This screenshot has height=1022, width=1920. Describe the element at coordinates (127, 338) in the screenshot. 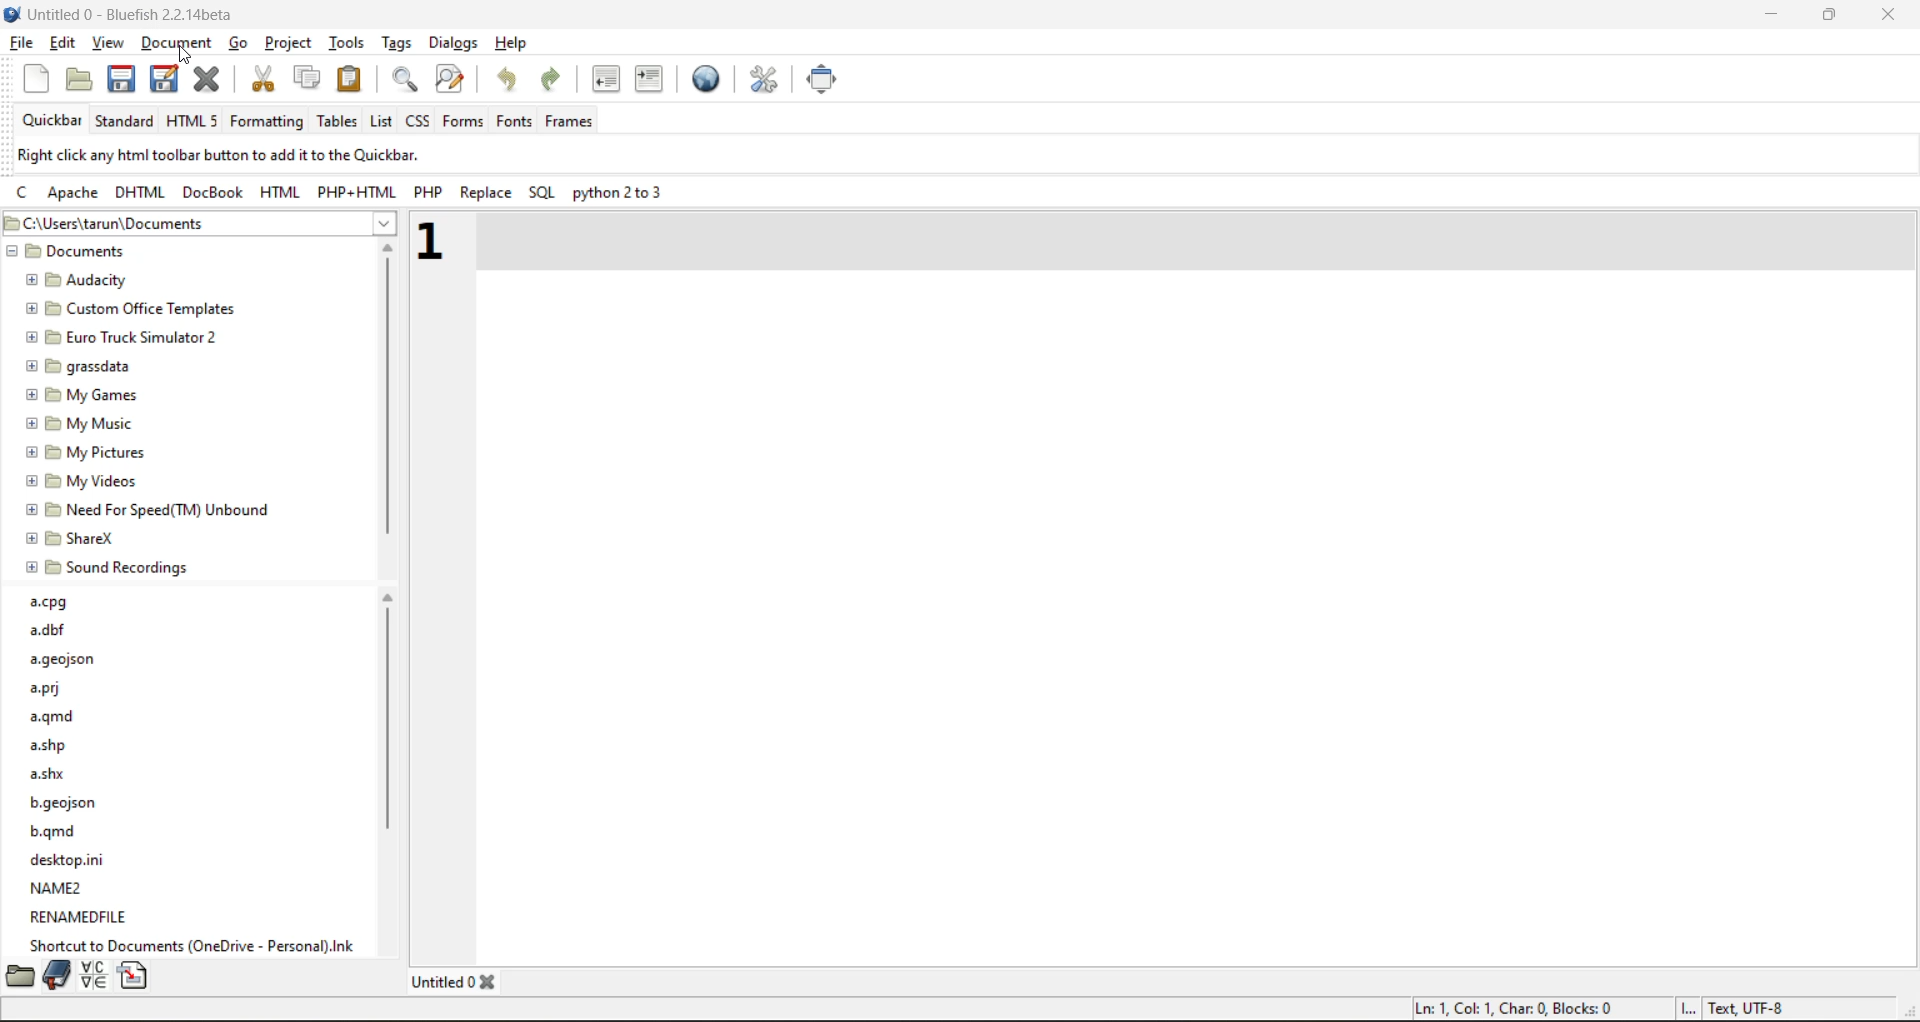

I see `euro truck simulator 2` at that location.